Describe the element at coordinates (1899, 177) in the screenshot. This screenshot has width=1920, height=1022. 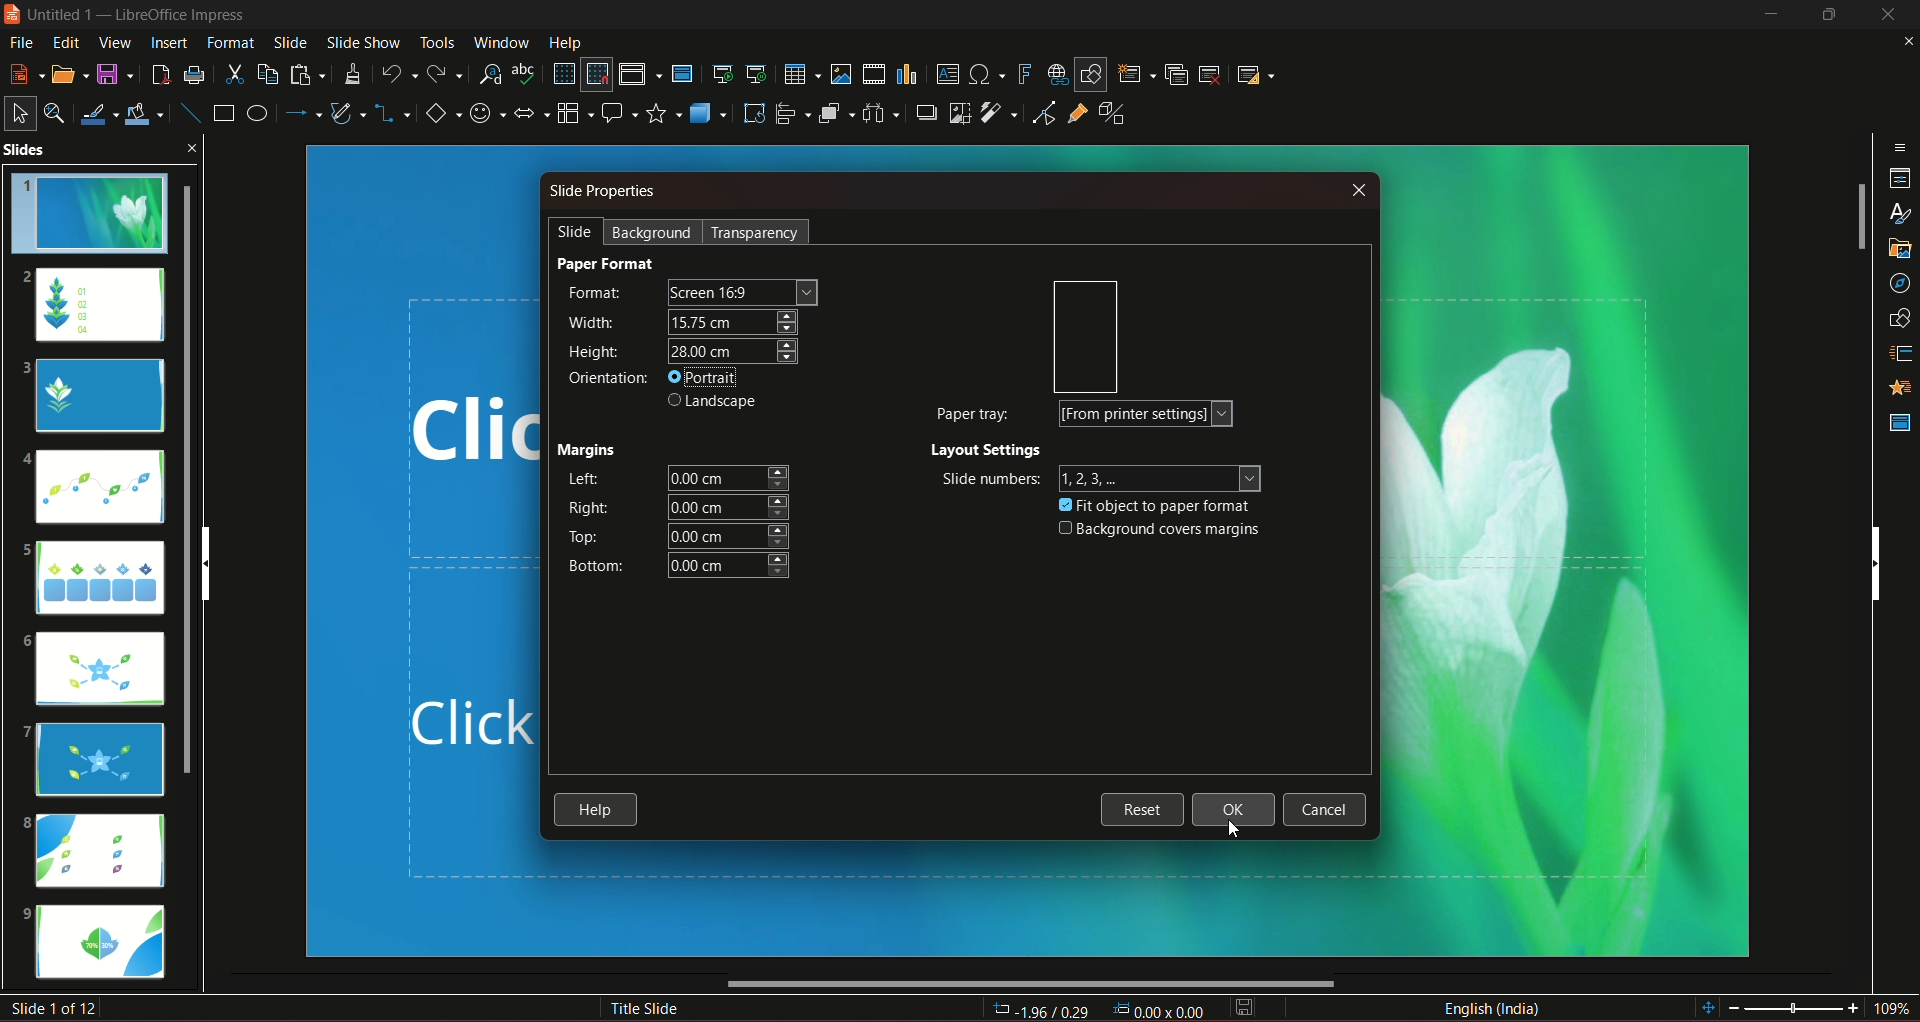
I see `properties` at that location.